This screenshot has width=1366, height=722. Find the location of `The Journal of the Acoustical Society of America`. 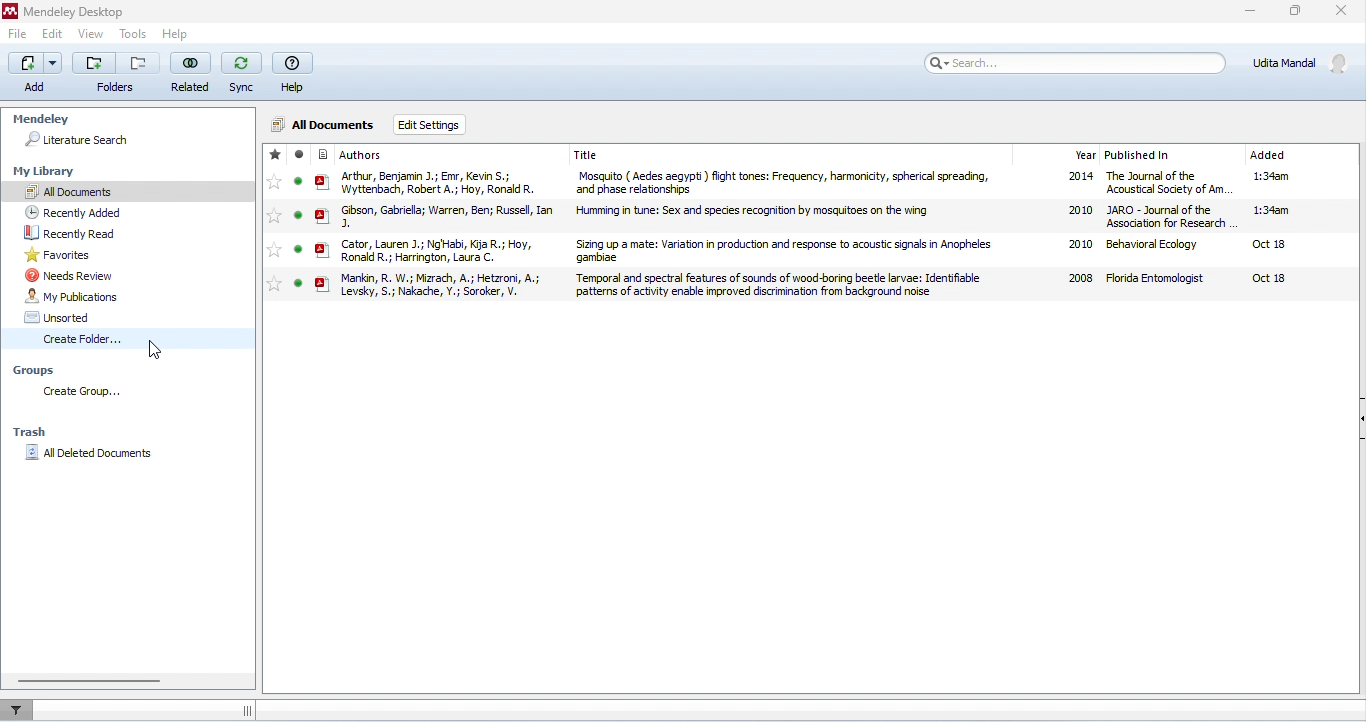

The Journal of the Acoustical Society of America is located at coordinates (1168, 181).